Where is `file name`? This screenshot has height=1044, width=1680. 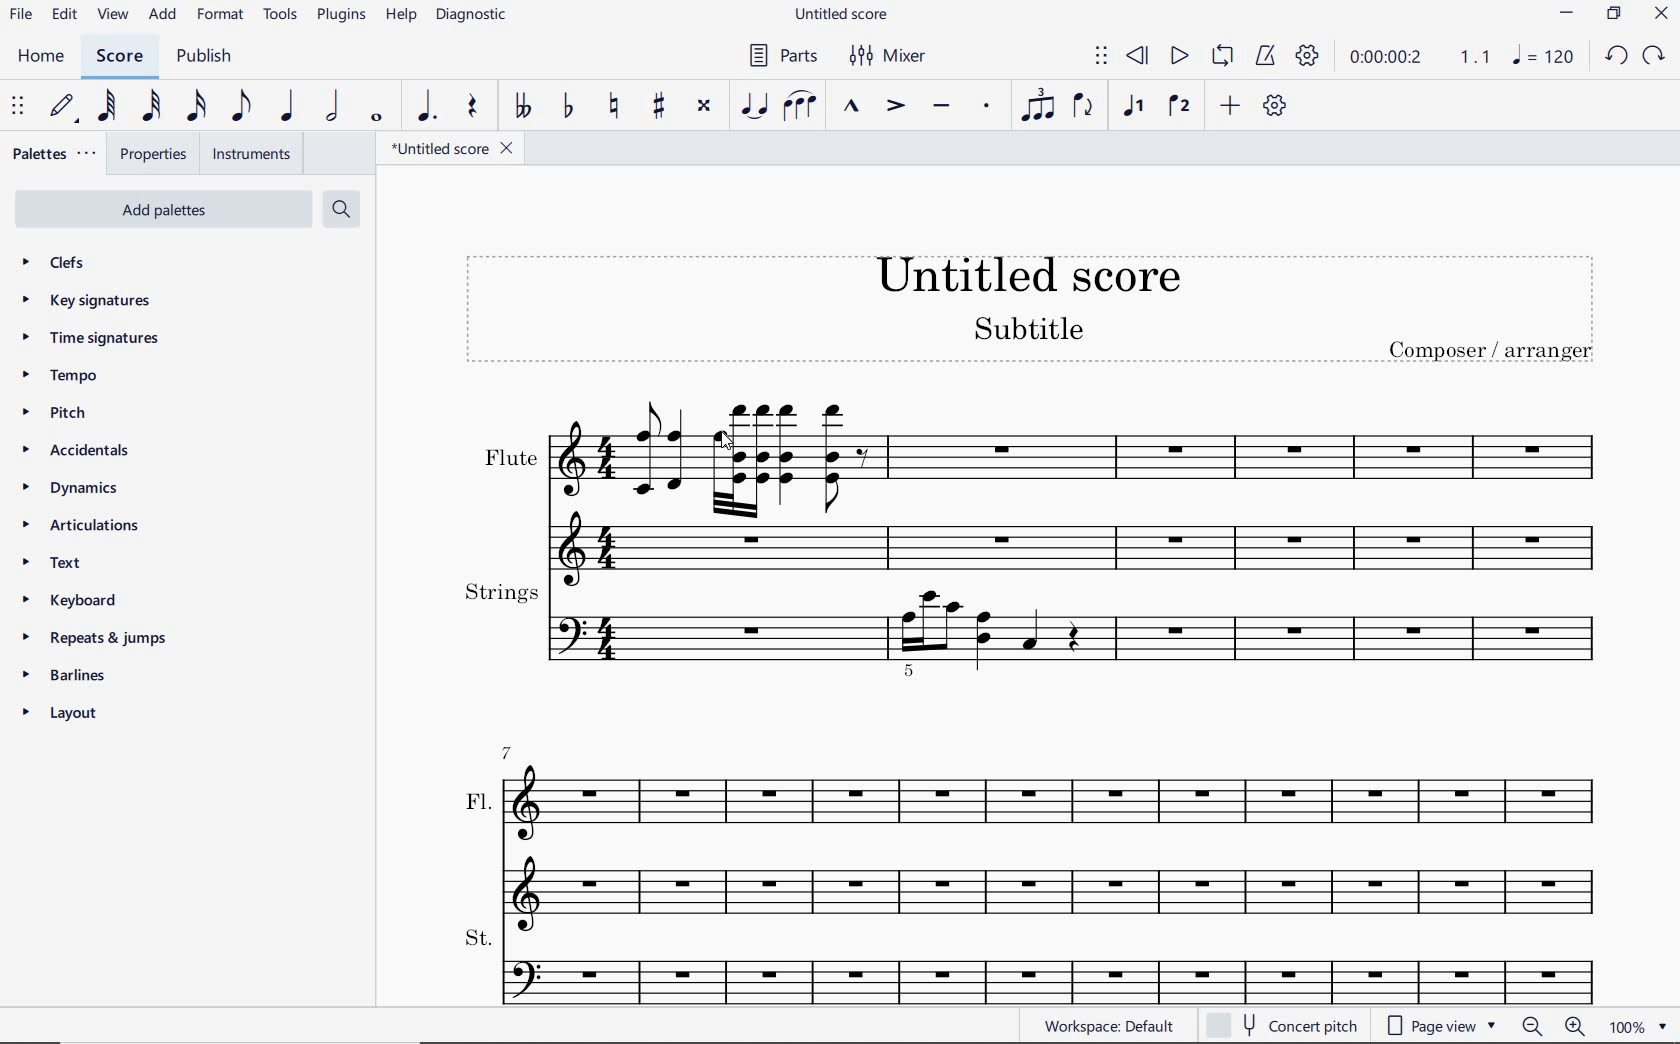 file name is located at coordinates (847, 13).